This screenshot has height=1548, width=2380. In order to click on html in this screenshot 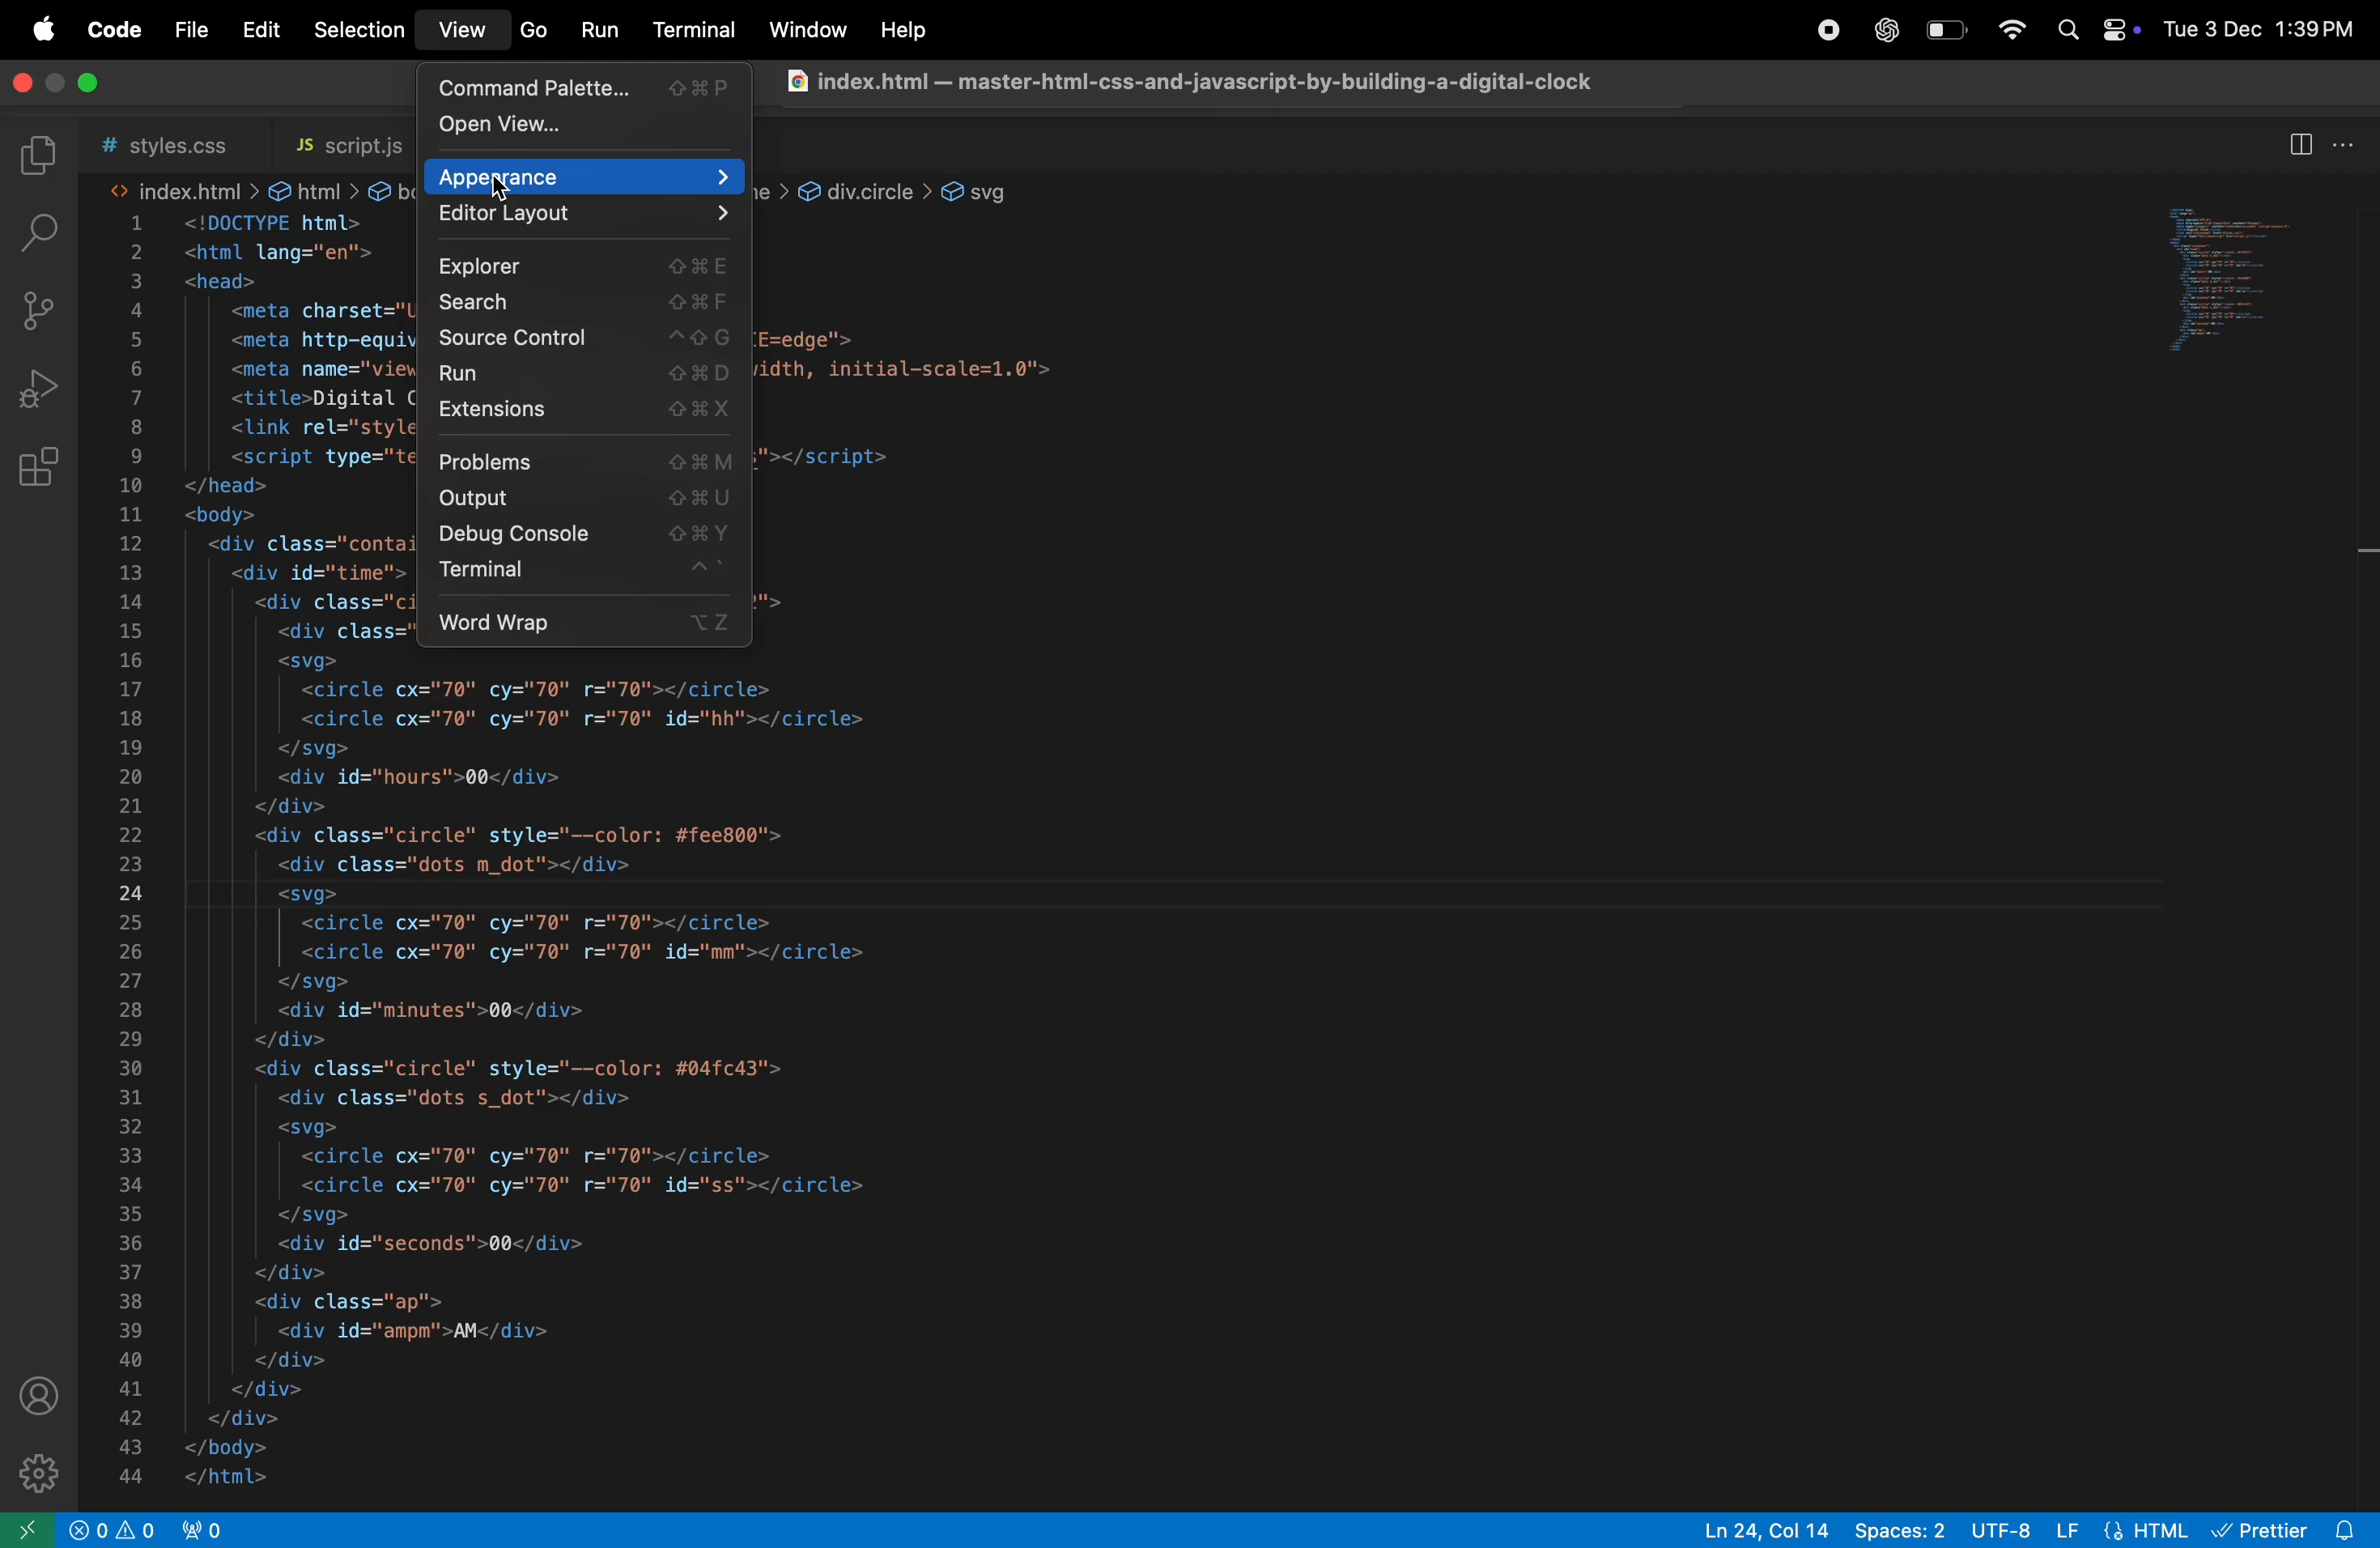, I will do `click(2125, 1528)`.